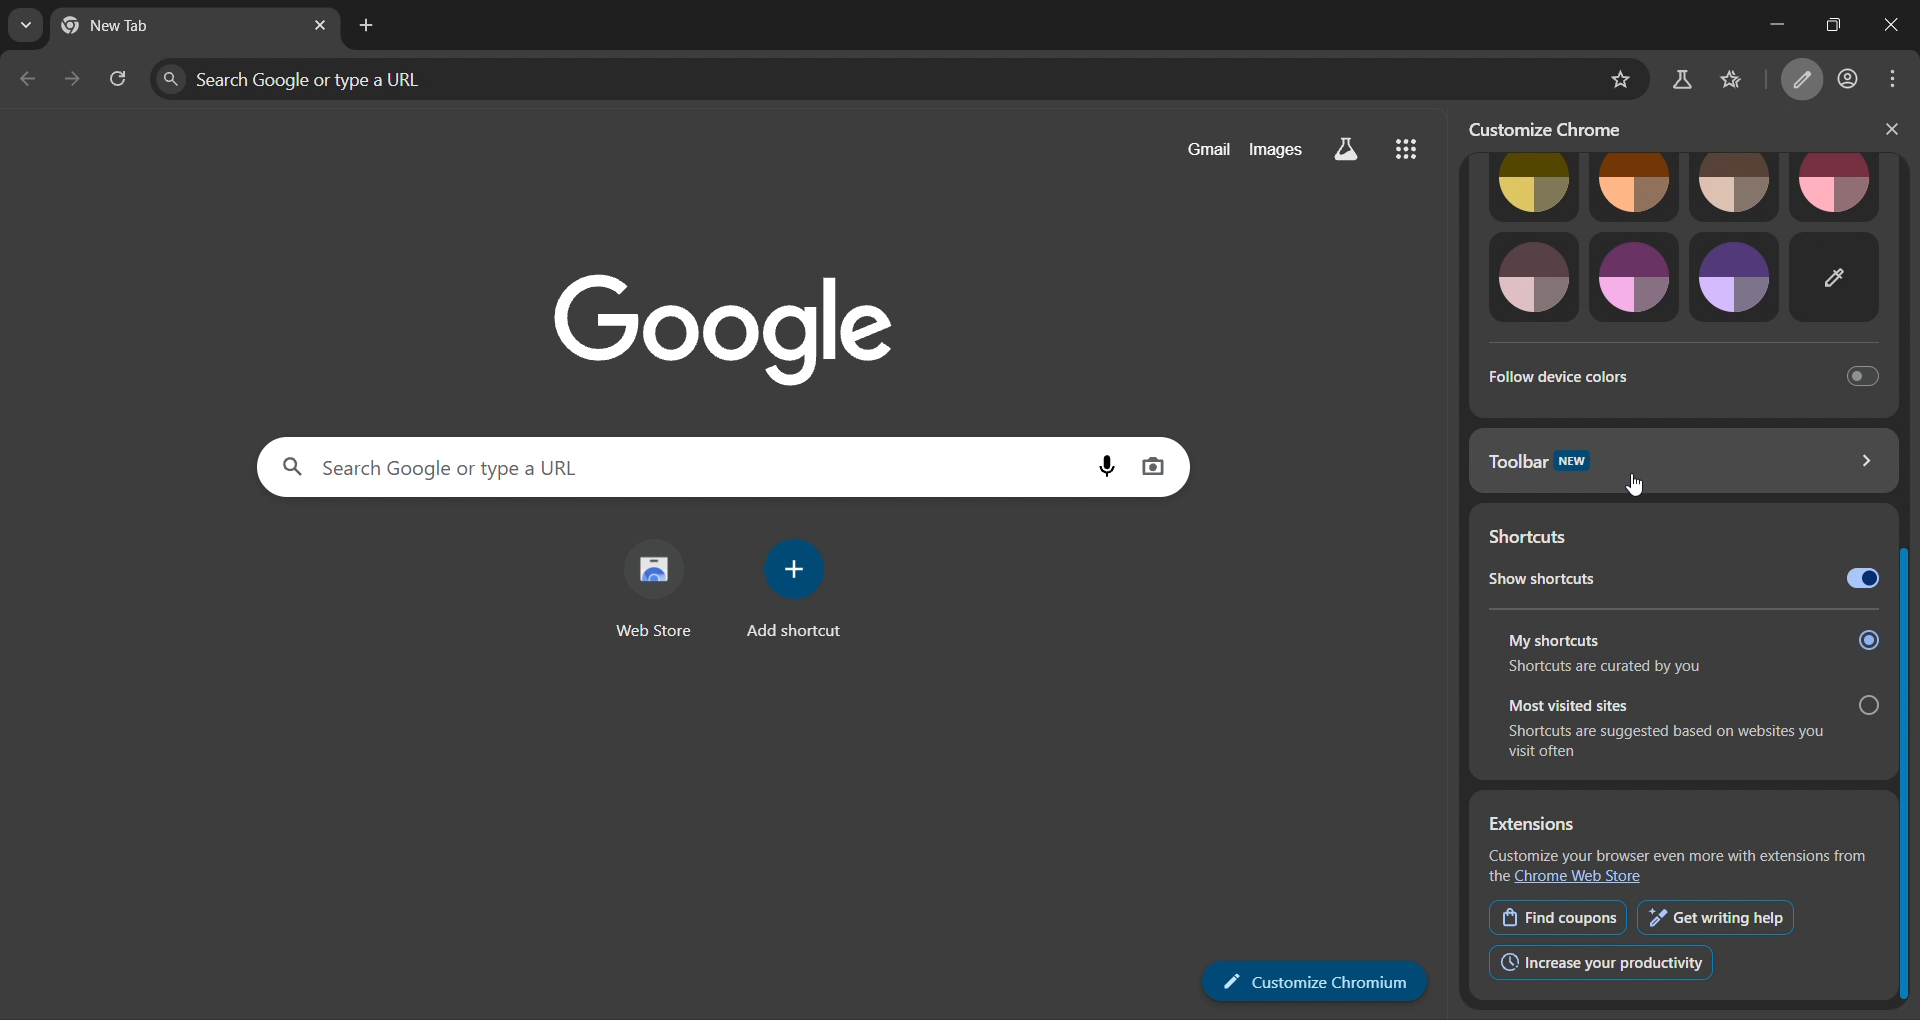 Image resolution: width=1920 pixels, height=1020 pixels. What do you see at coordinates (1715, 918) in the screenshot?
I see `get writing help` at bounding box center [1715, 918].